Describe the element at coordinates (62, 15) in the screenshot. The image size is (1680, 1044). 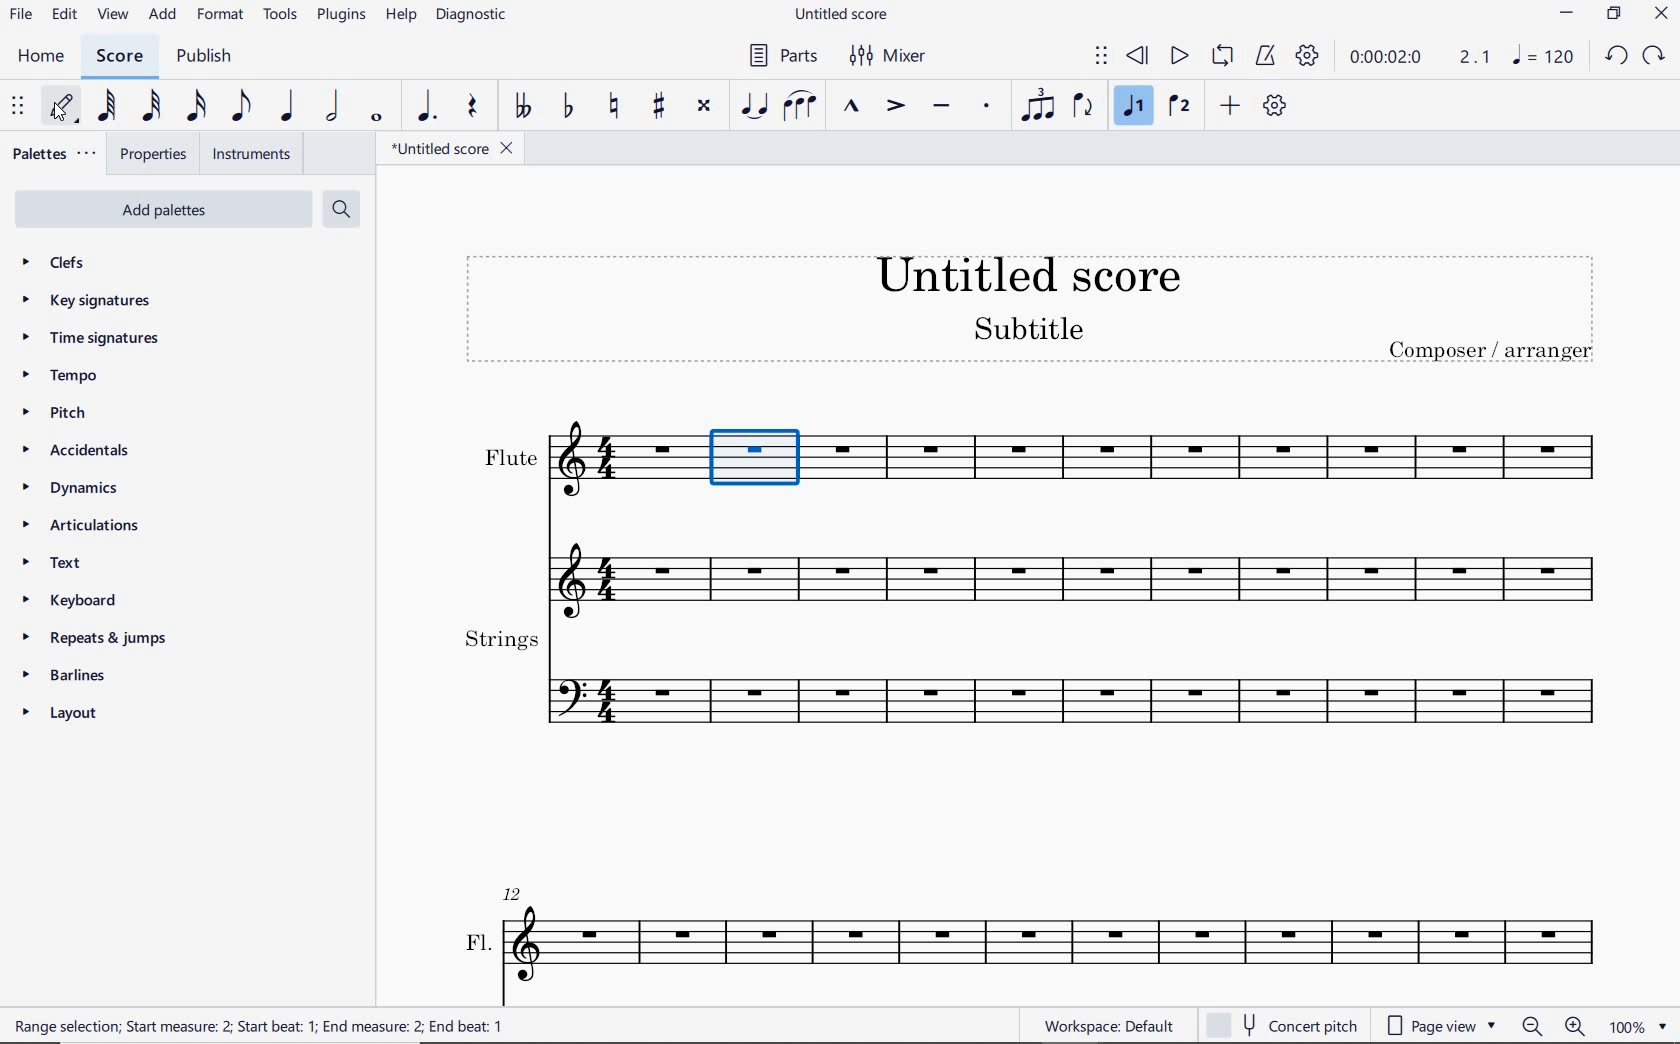
I see `edit` at that location.